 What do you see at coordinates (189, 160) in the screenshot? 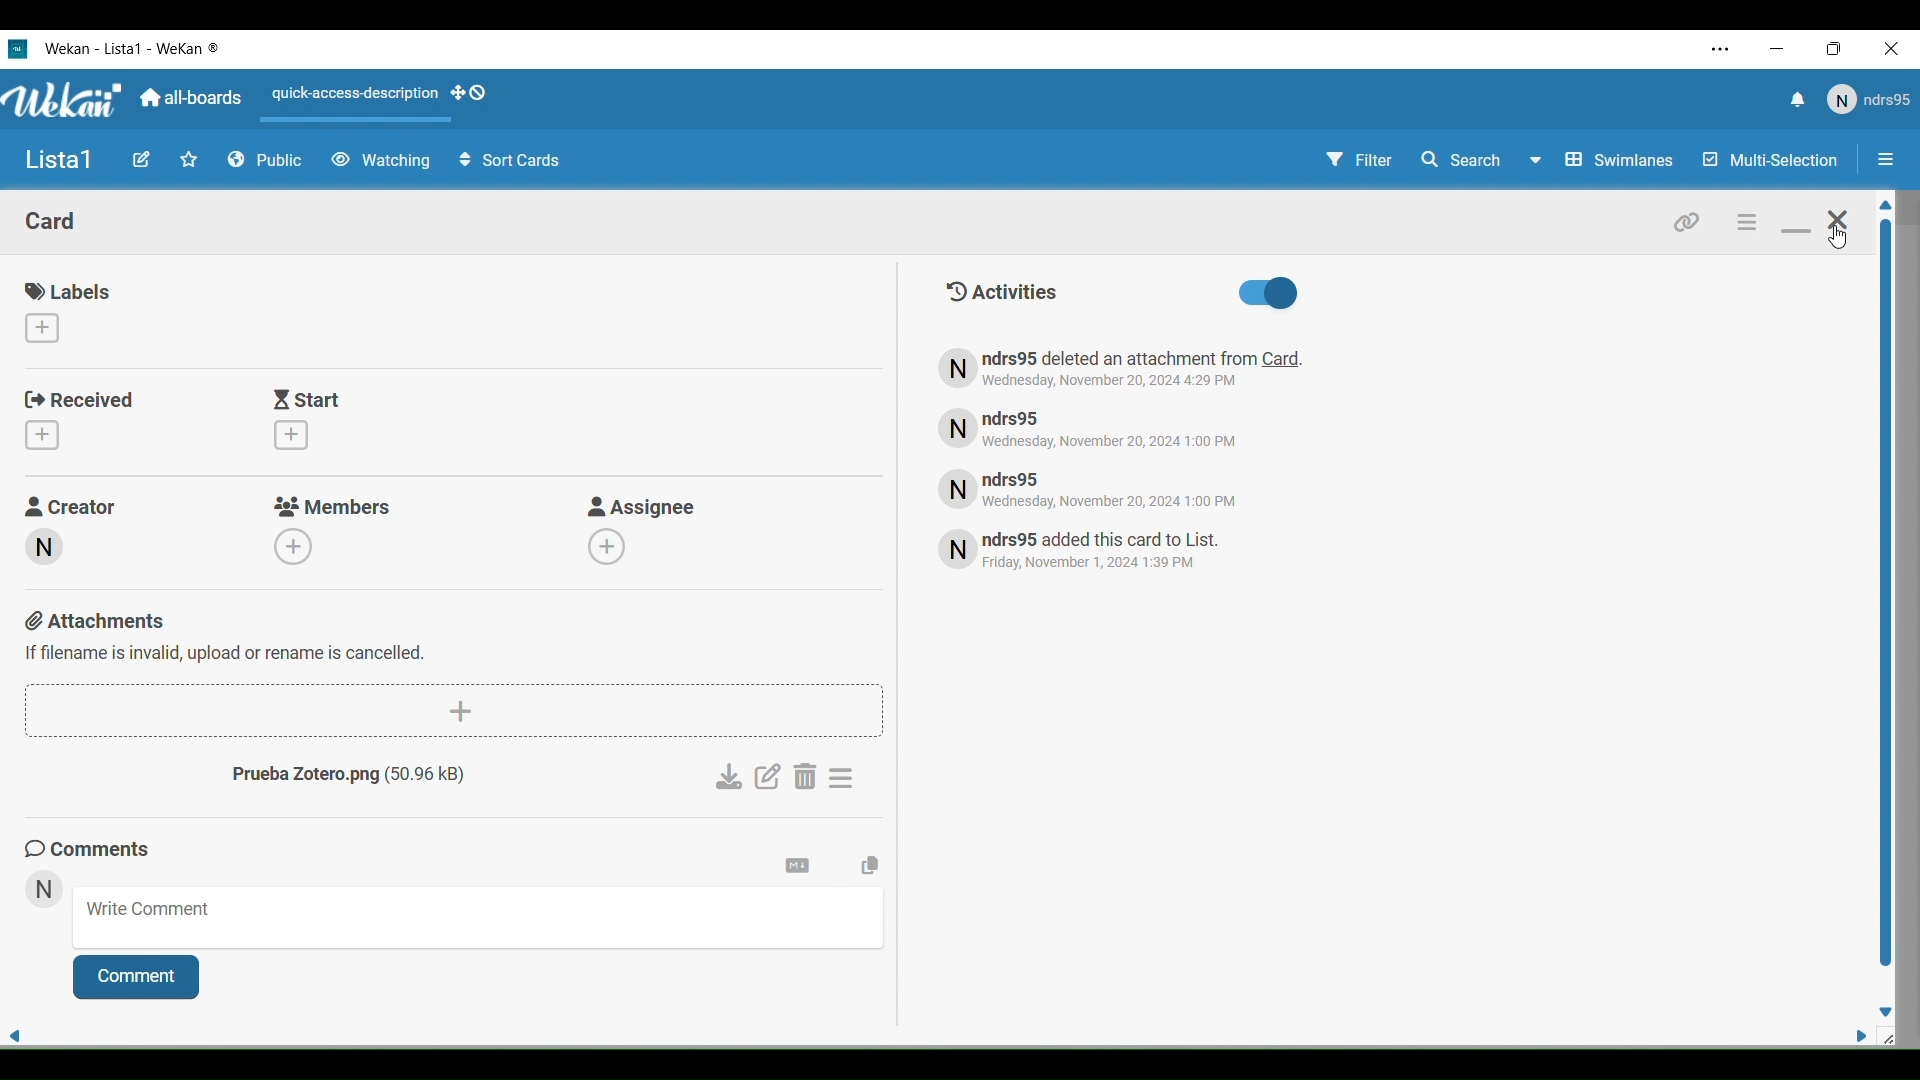
I see `Favorites` at bounding box center [189, 160].